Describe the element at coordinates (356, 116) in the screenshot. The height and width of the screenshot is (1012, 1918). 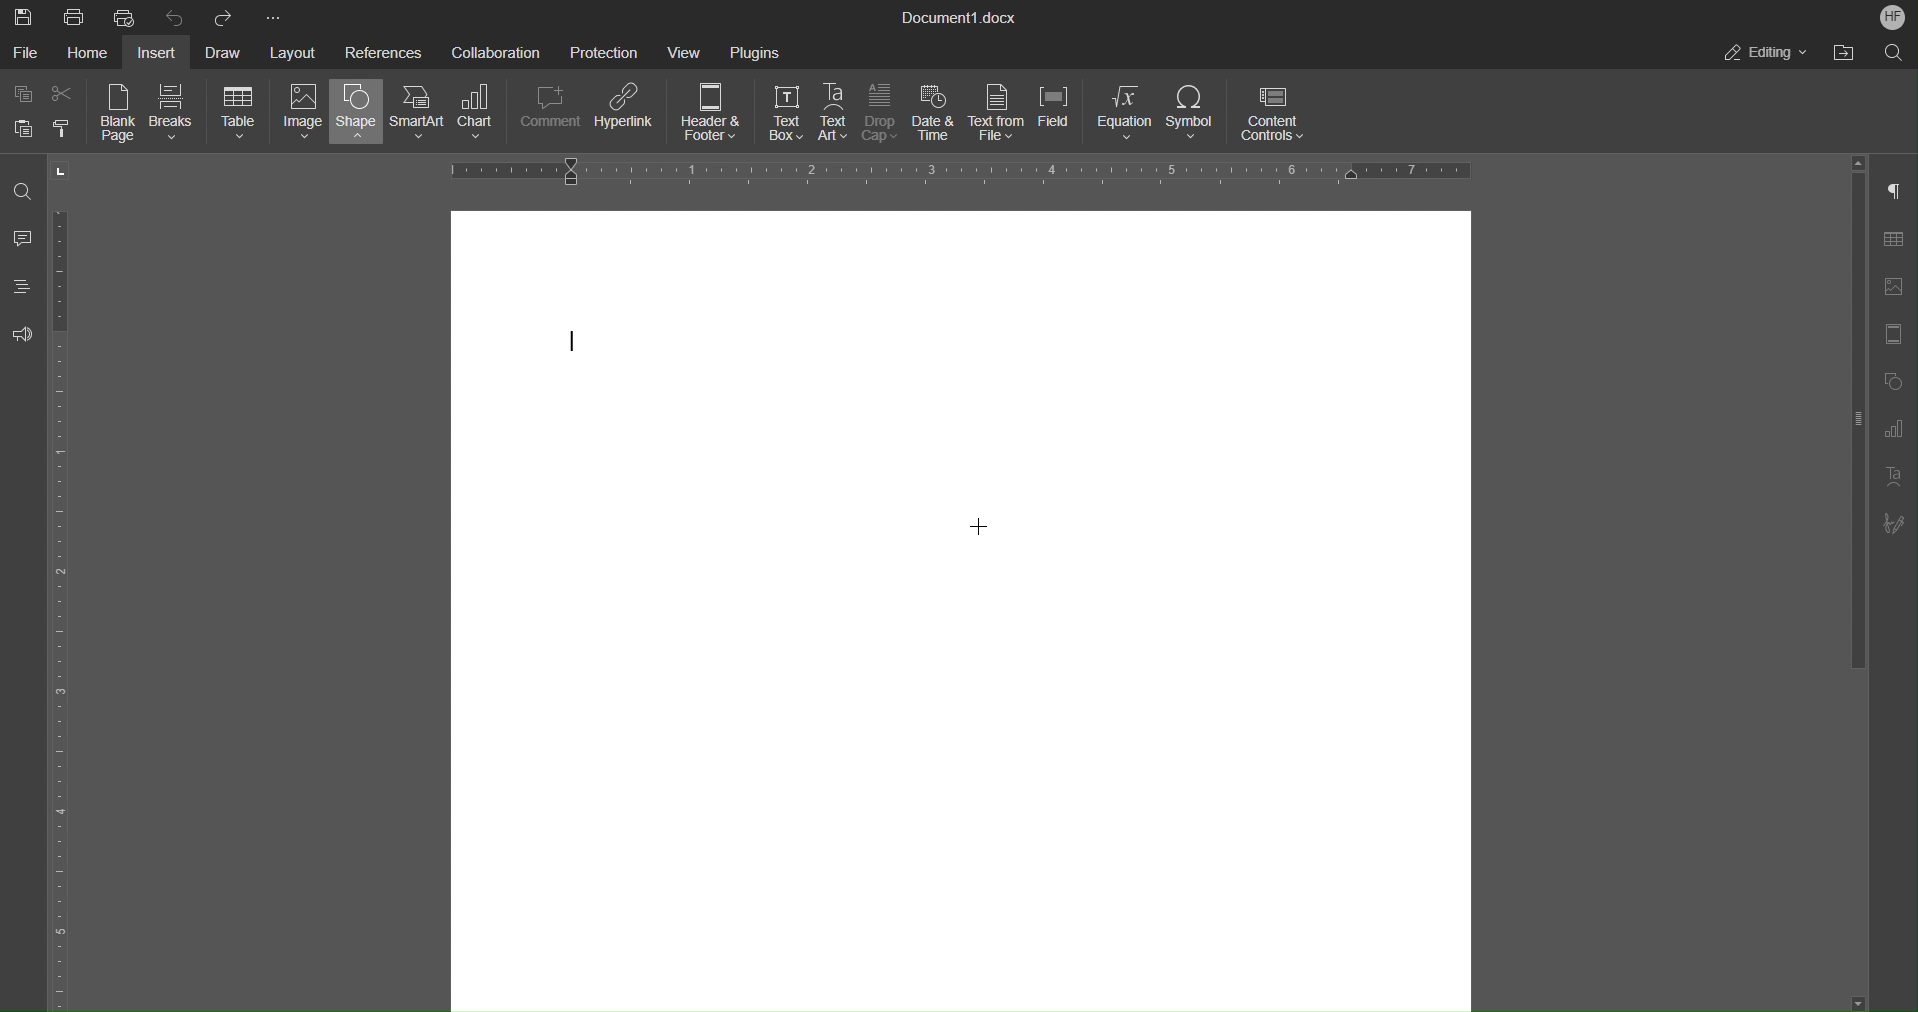
I see `Shape` at that location.